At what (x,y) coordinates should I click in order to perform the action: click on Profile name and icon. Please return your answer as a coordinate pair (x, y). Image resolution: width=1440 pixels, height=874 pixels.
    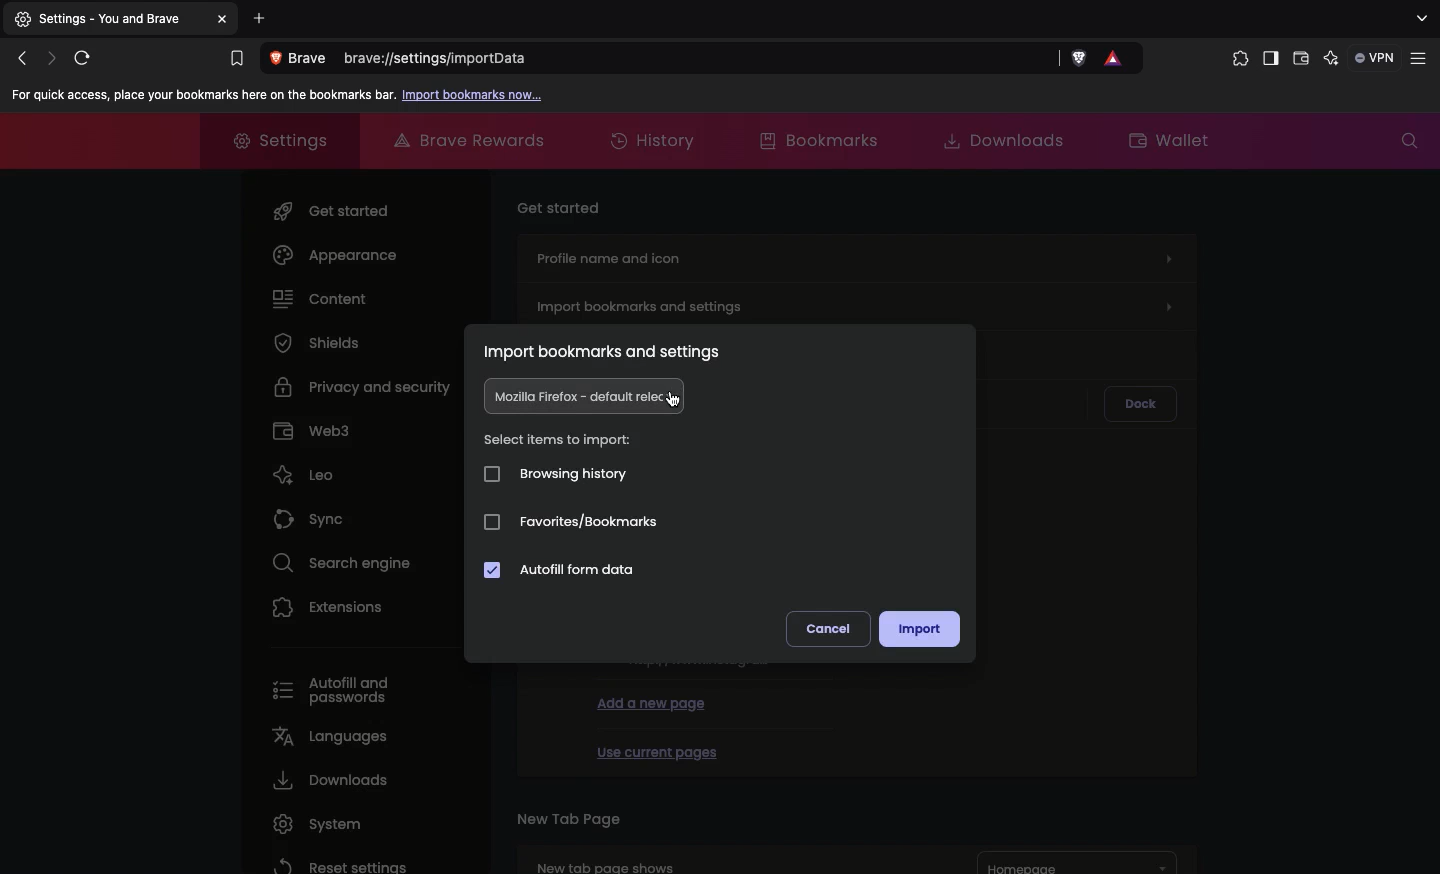
    Looking at the image, I should click on (854, 255).